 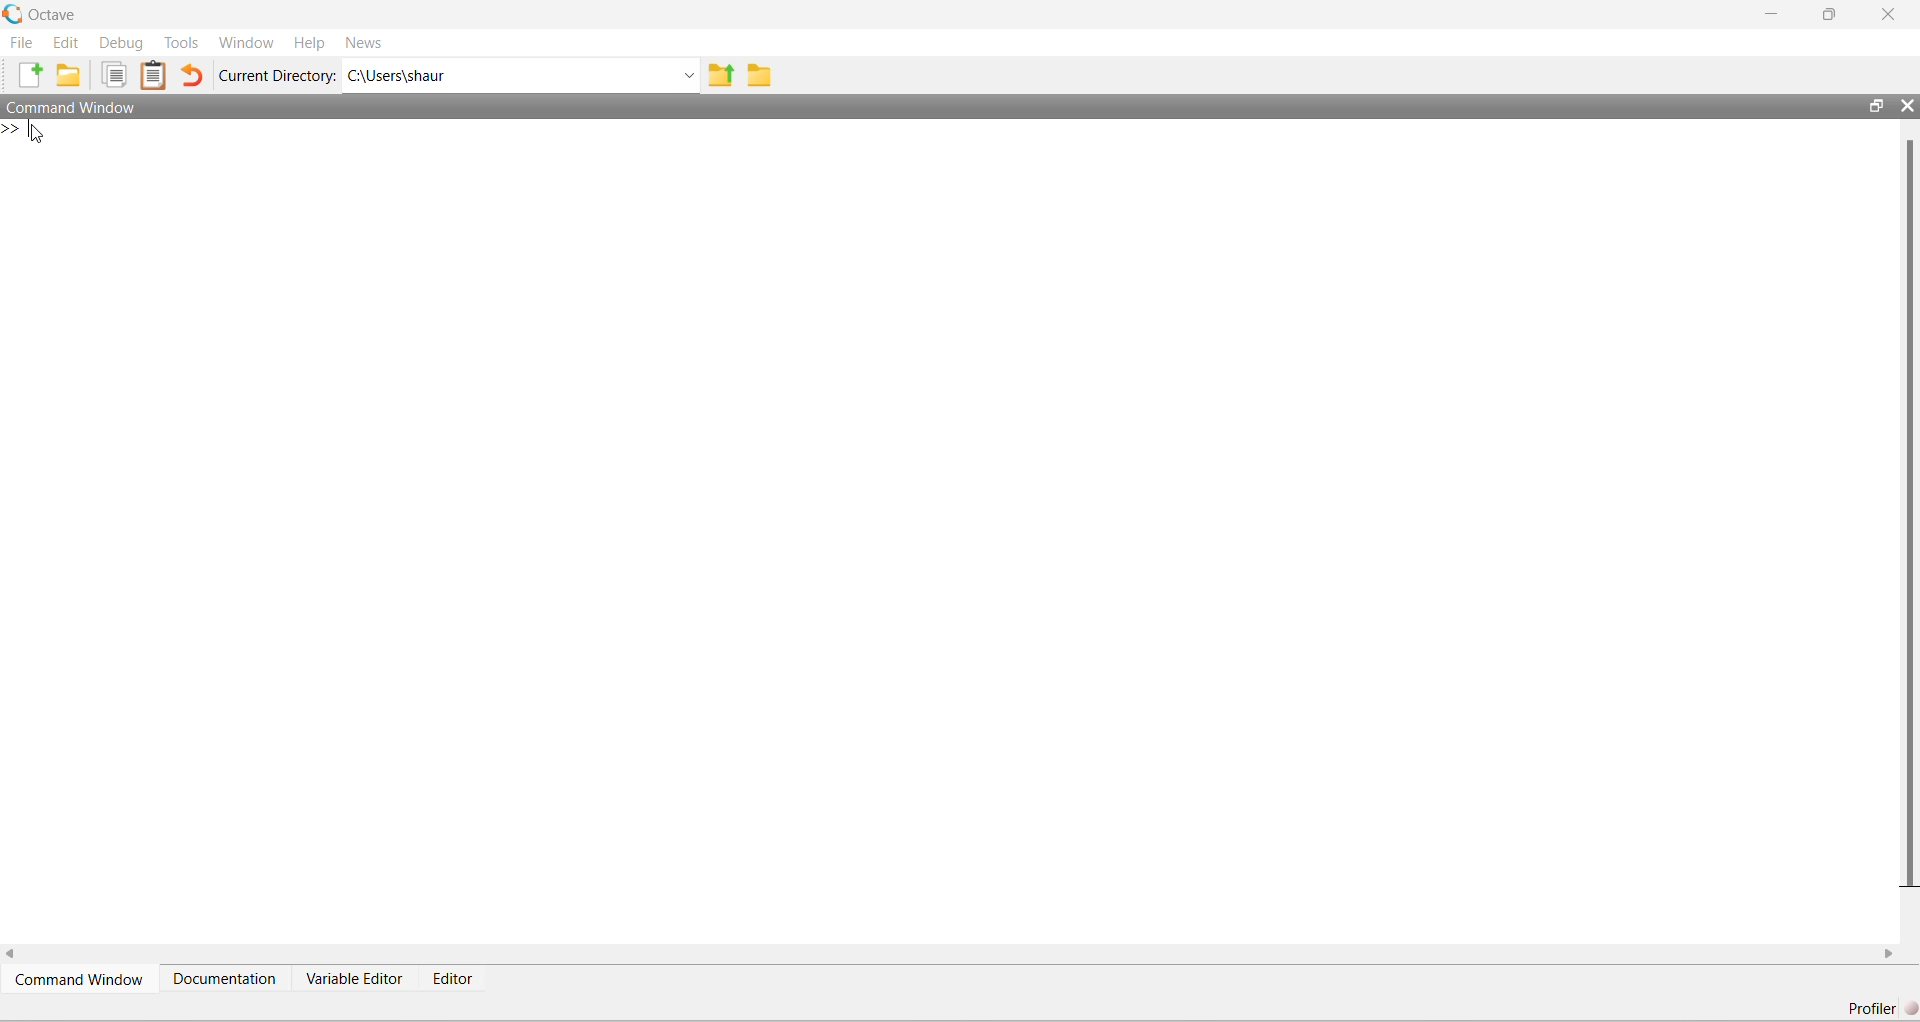 I want to click on Variable Editor, so click(x=354, y=978).